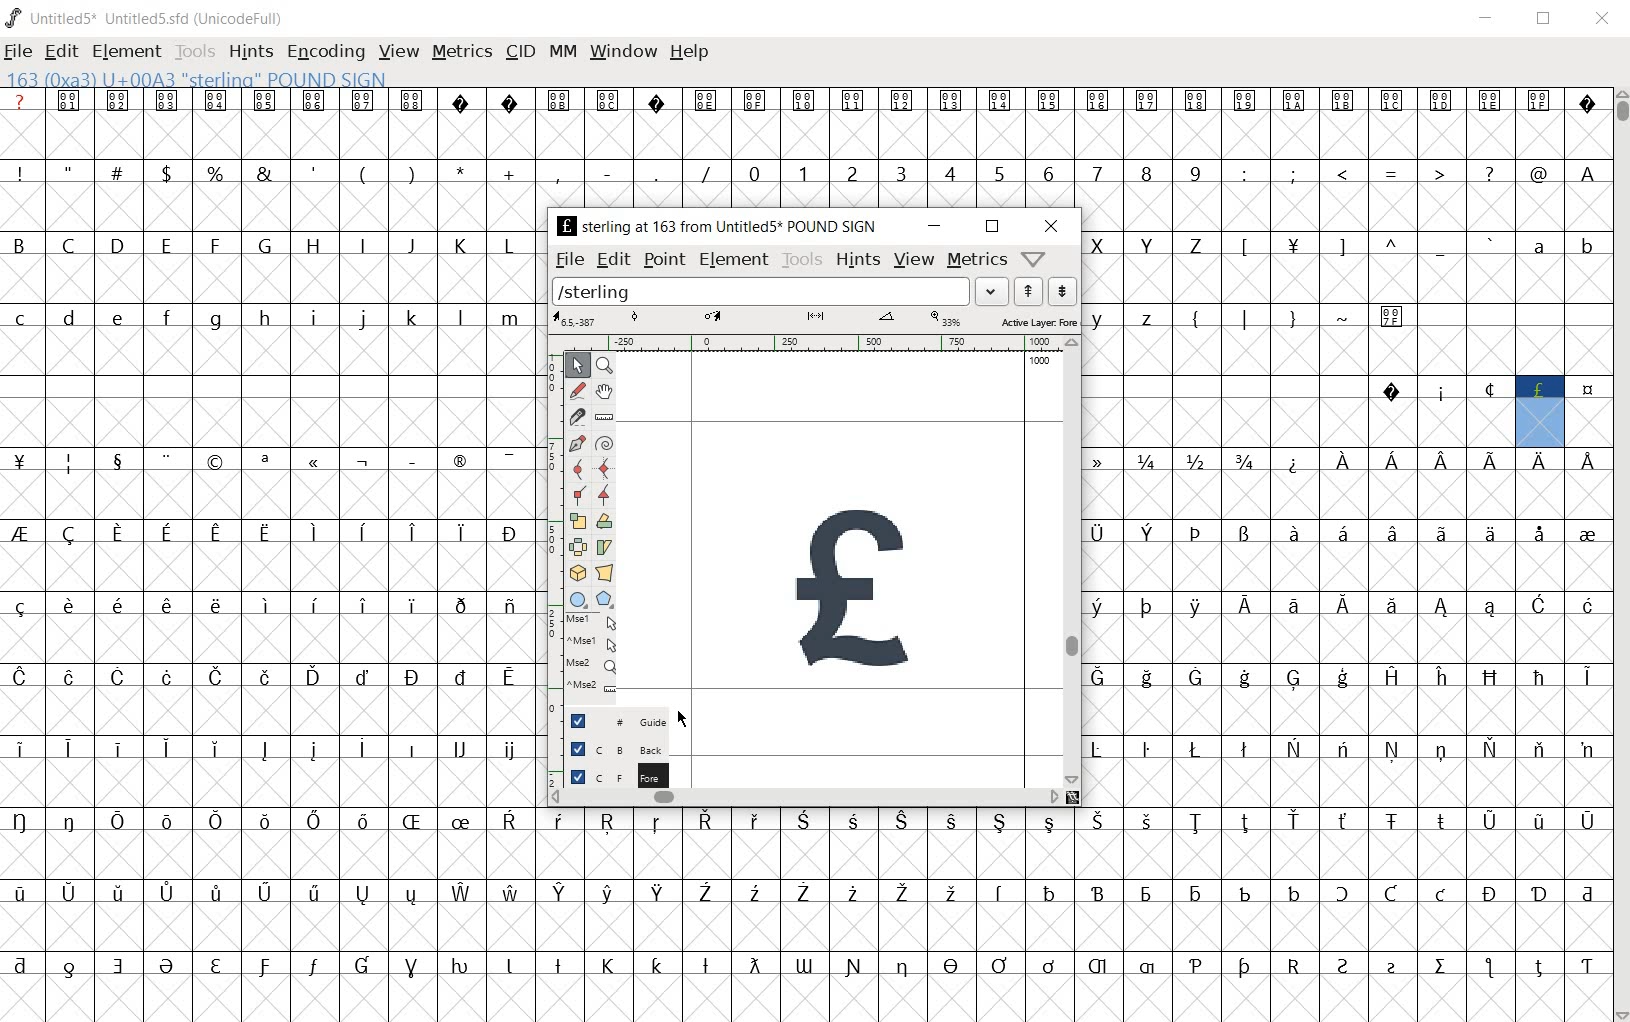 This screenshot has height=1022, width=1630. What do you see at coordinates (1339, 533) in the screenshot?
I see `Symbol` at bounding box center [1339, 533].